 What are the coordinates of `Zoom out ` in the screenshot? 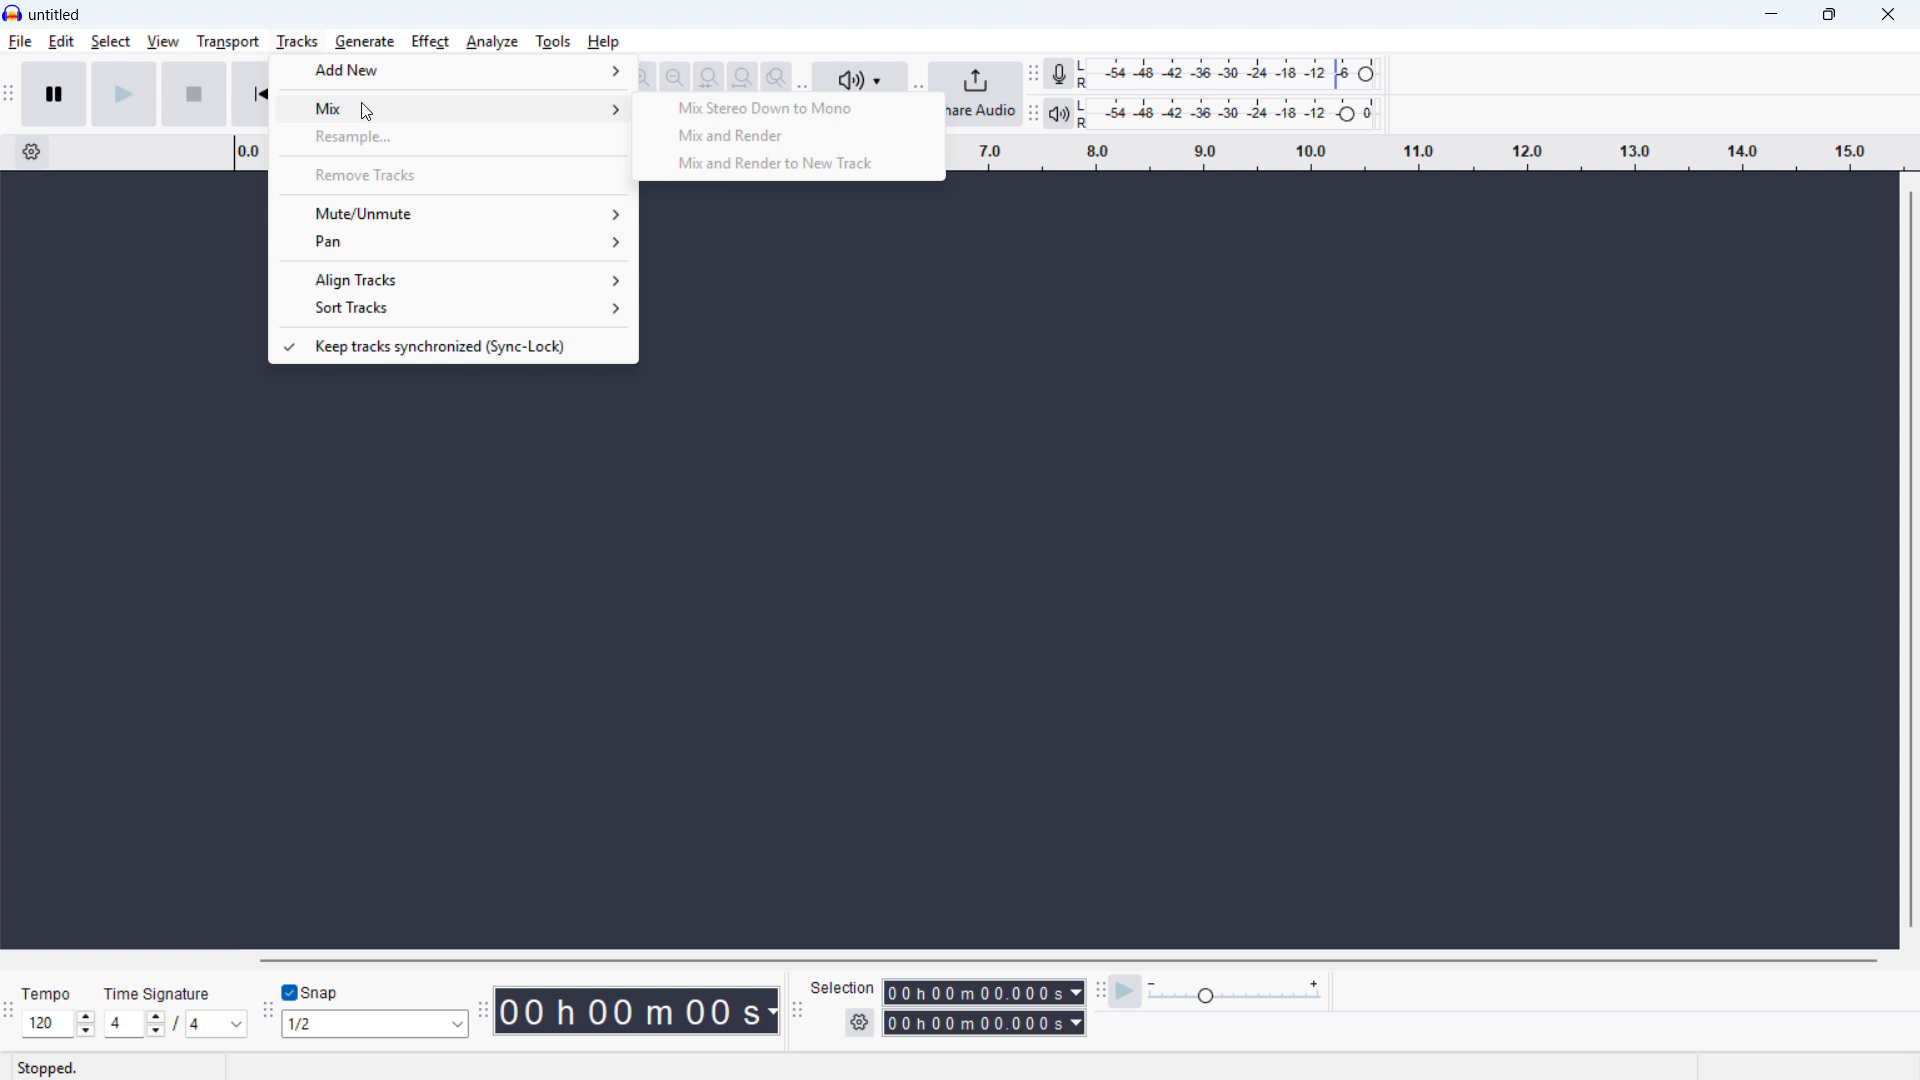 It's located at (675, 77).